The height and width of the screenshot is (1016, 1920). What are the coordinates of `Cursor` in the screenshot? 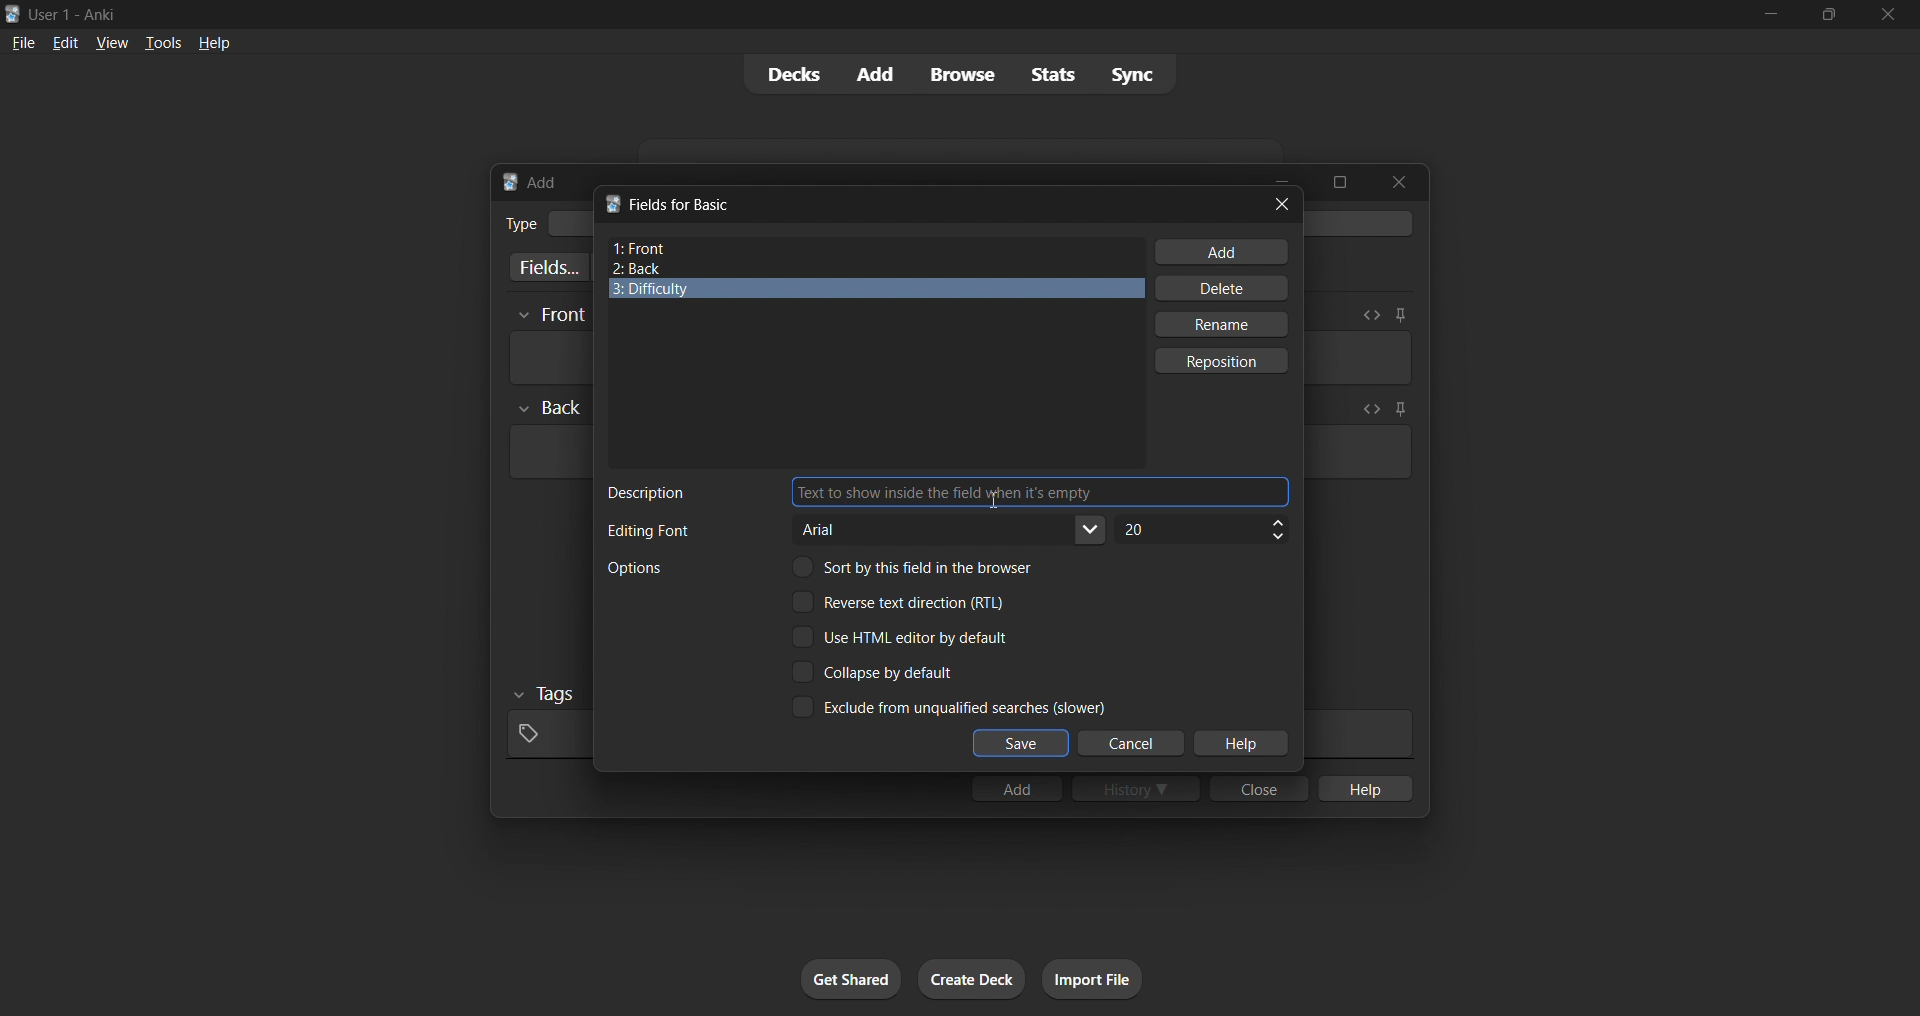 It's located at (992, 504).